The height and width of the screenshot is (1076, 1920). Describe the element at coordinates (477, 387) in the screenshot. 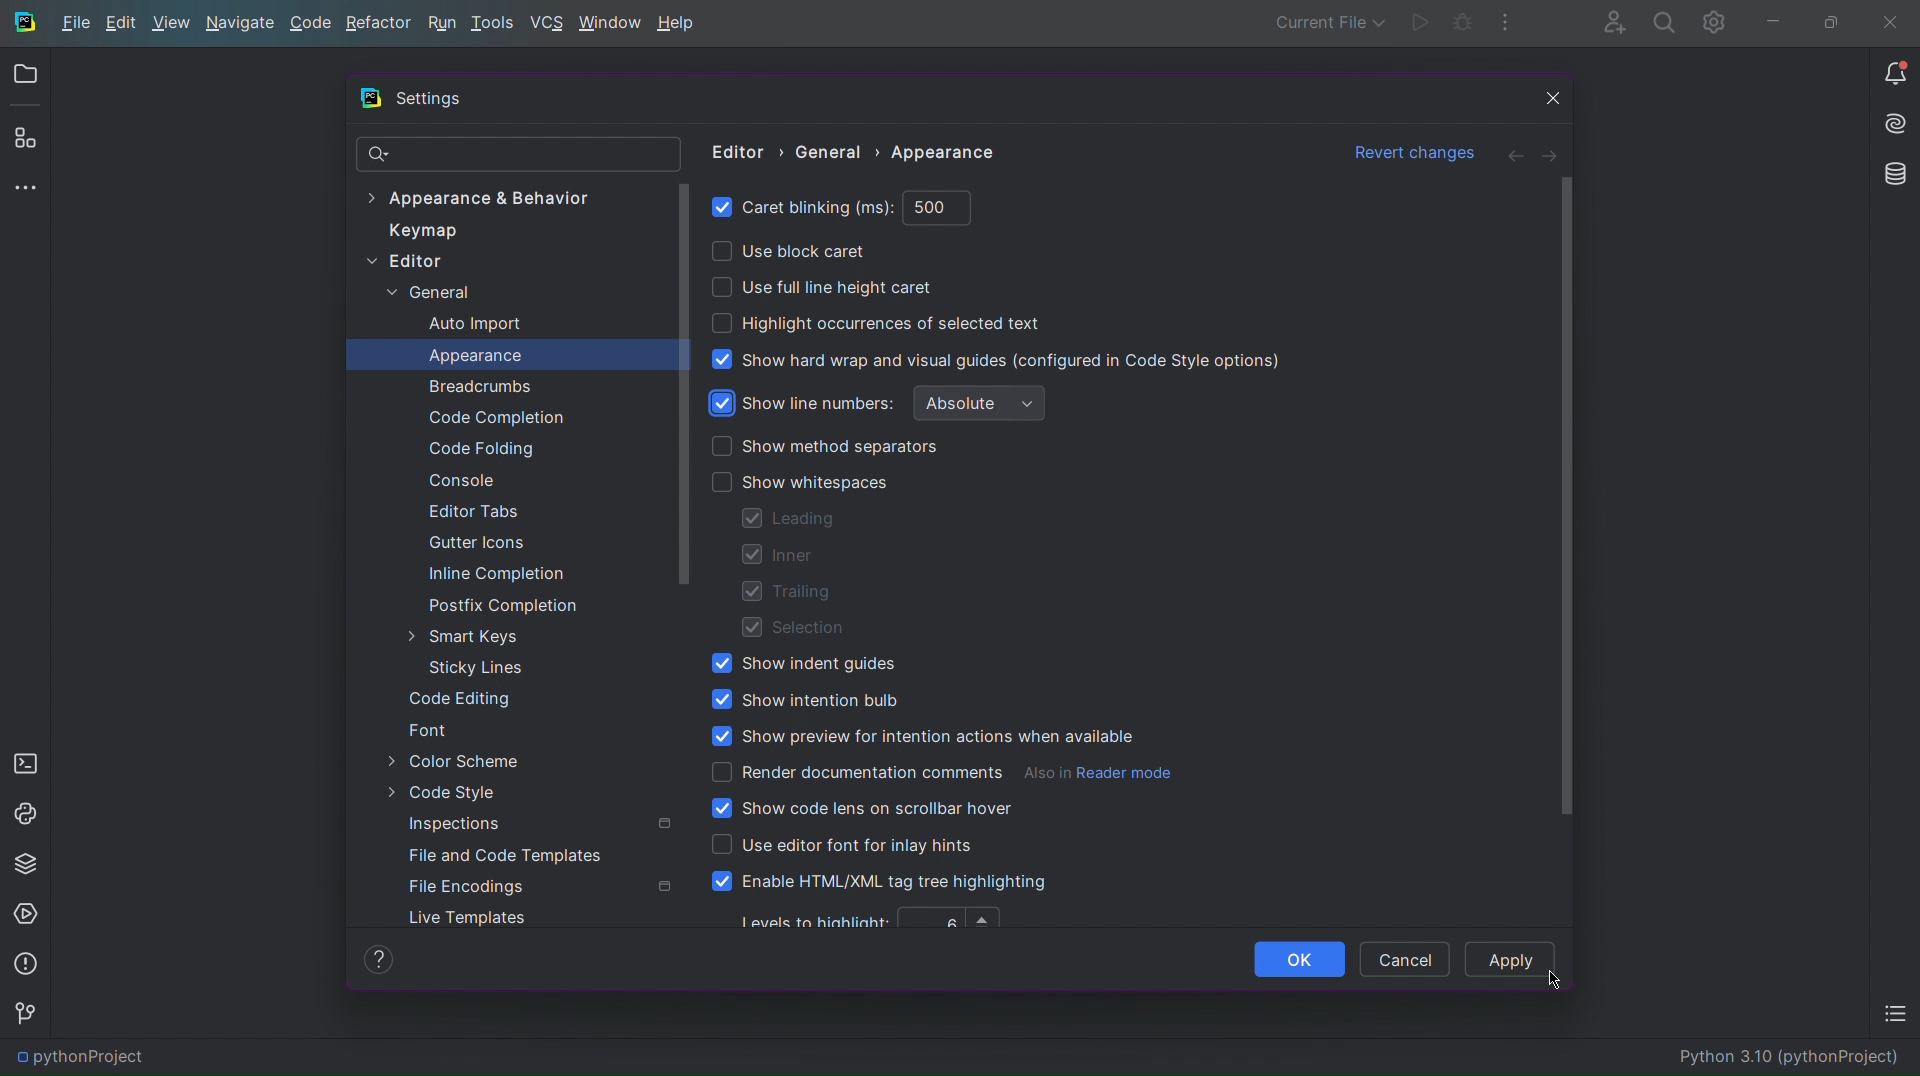

I see `Breadcrumbs` at that location.